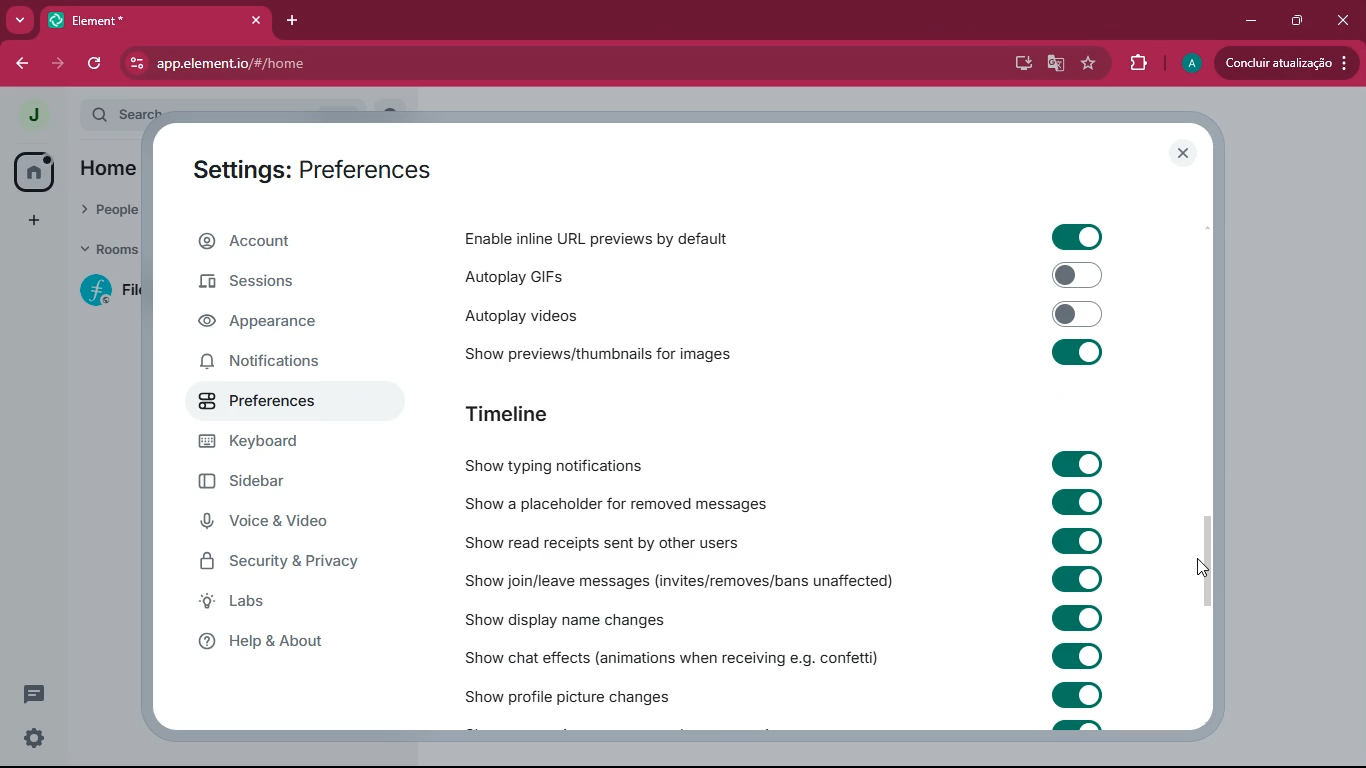  I want to click on profile picture, so click(1189, 64).